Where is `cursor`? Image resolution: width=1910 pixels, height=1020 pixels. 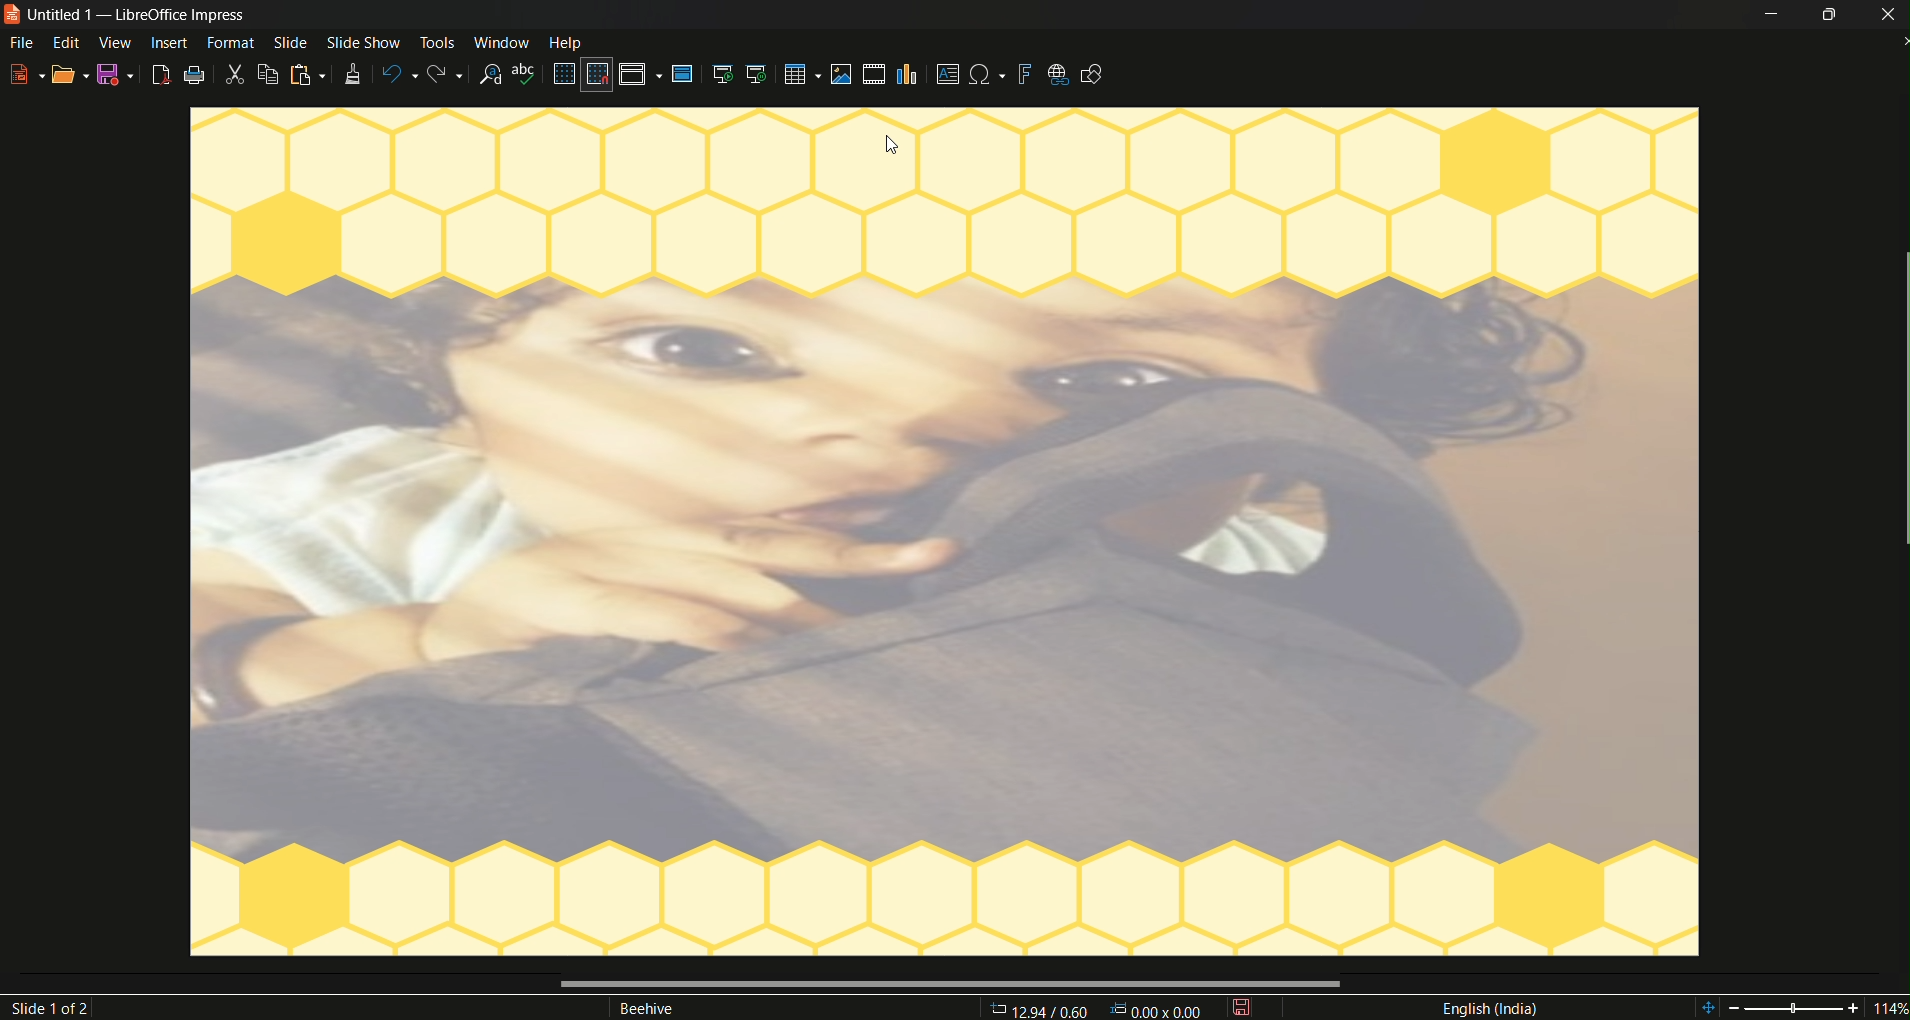
cursor is located at coordinates (894, 145).